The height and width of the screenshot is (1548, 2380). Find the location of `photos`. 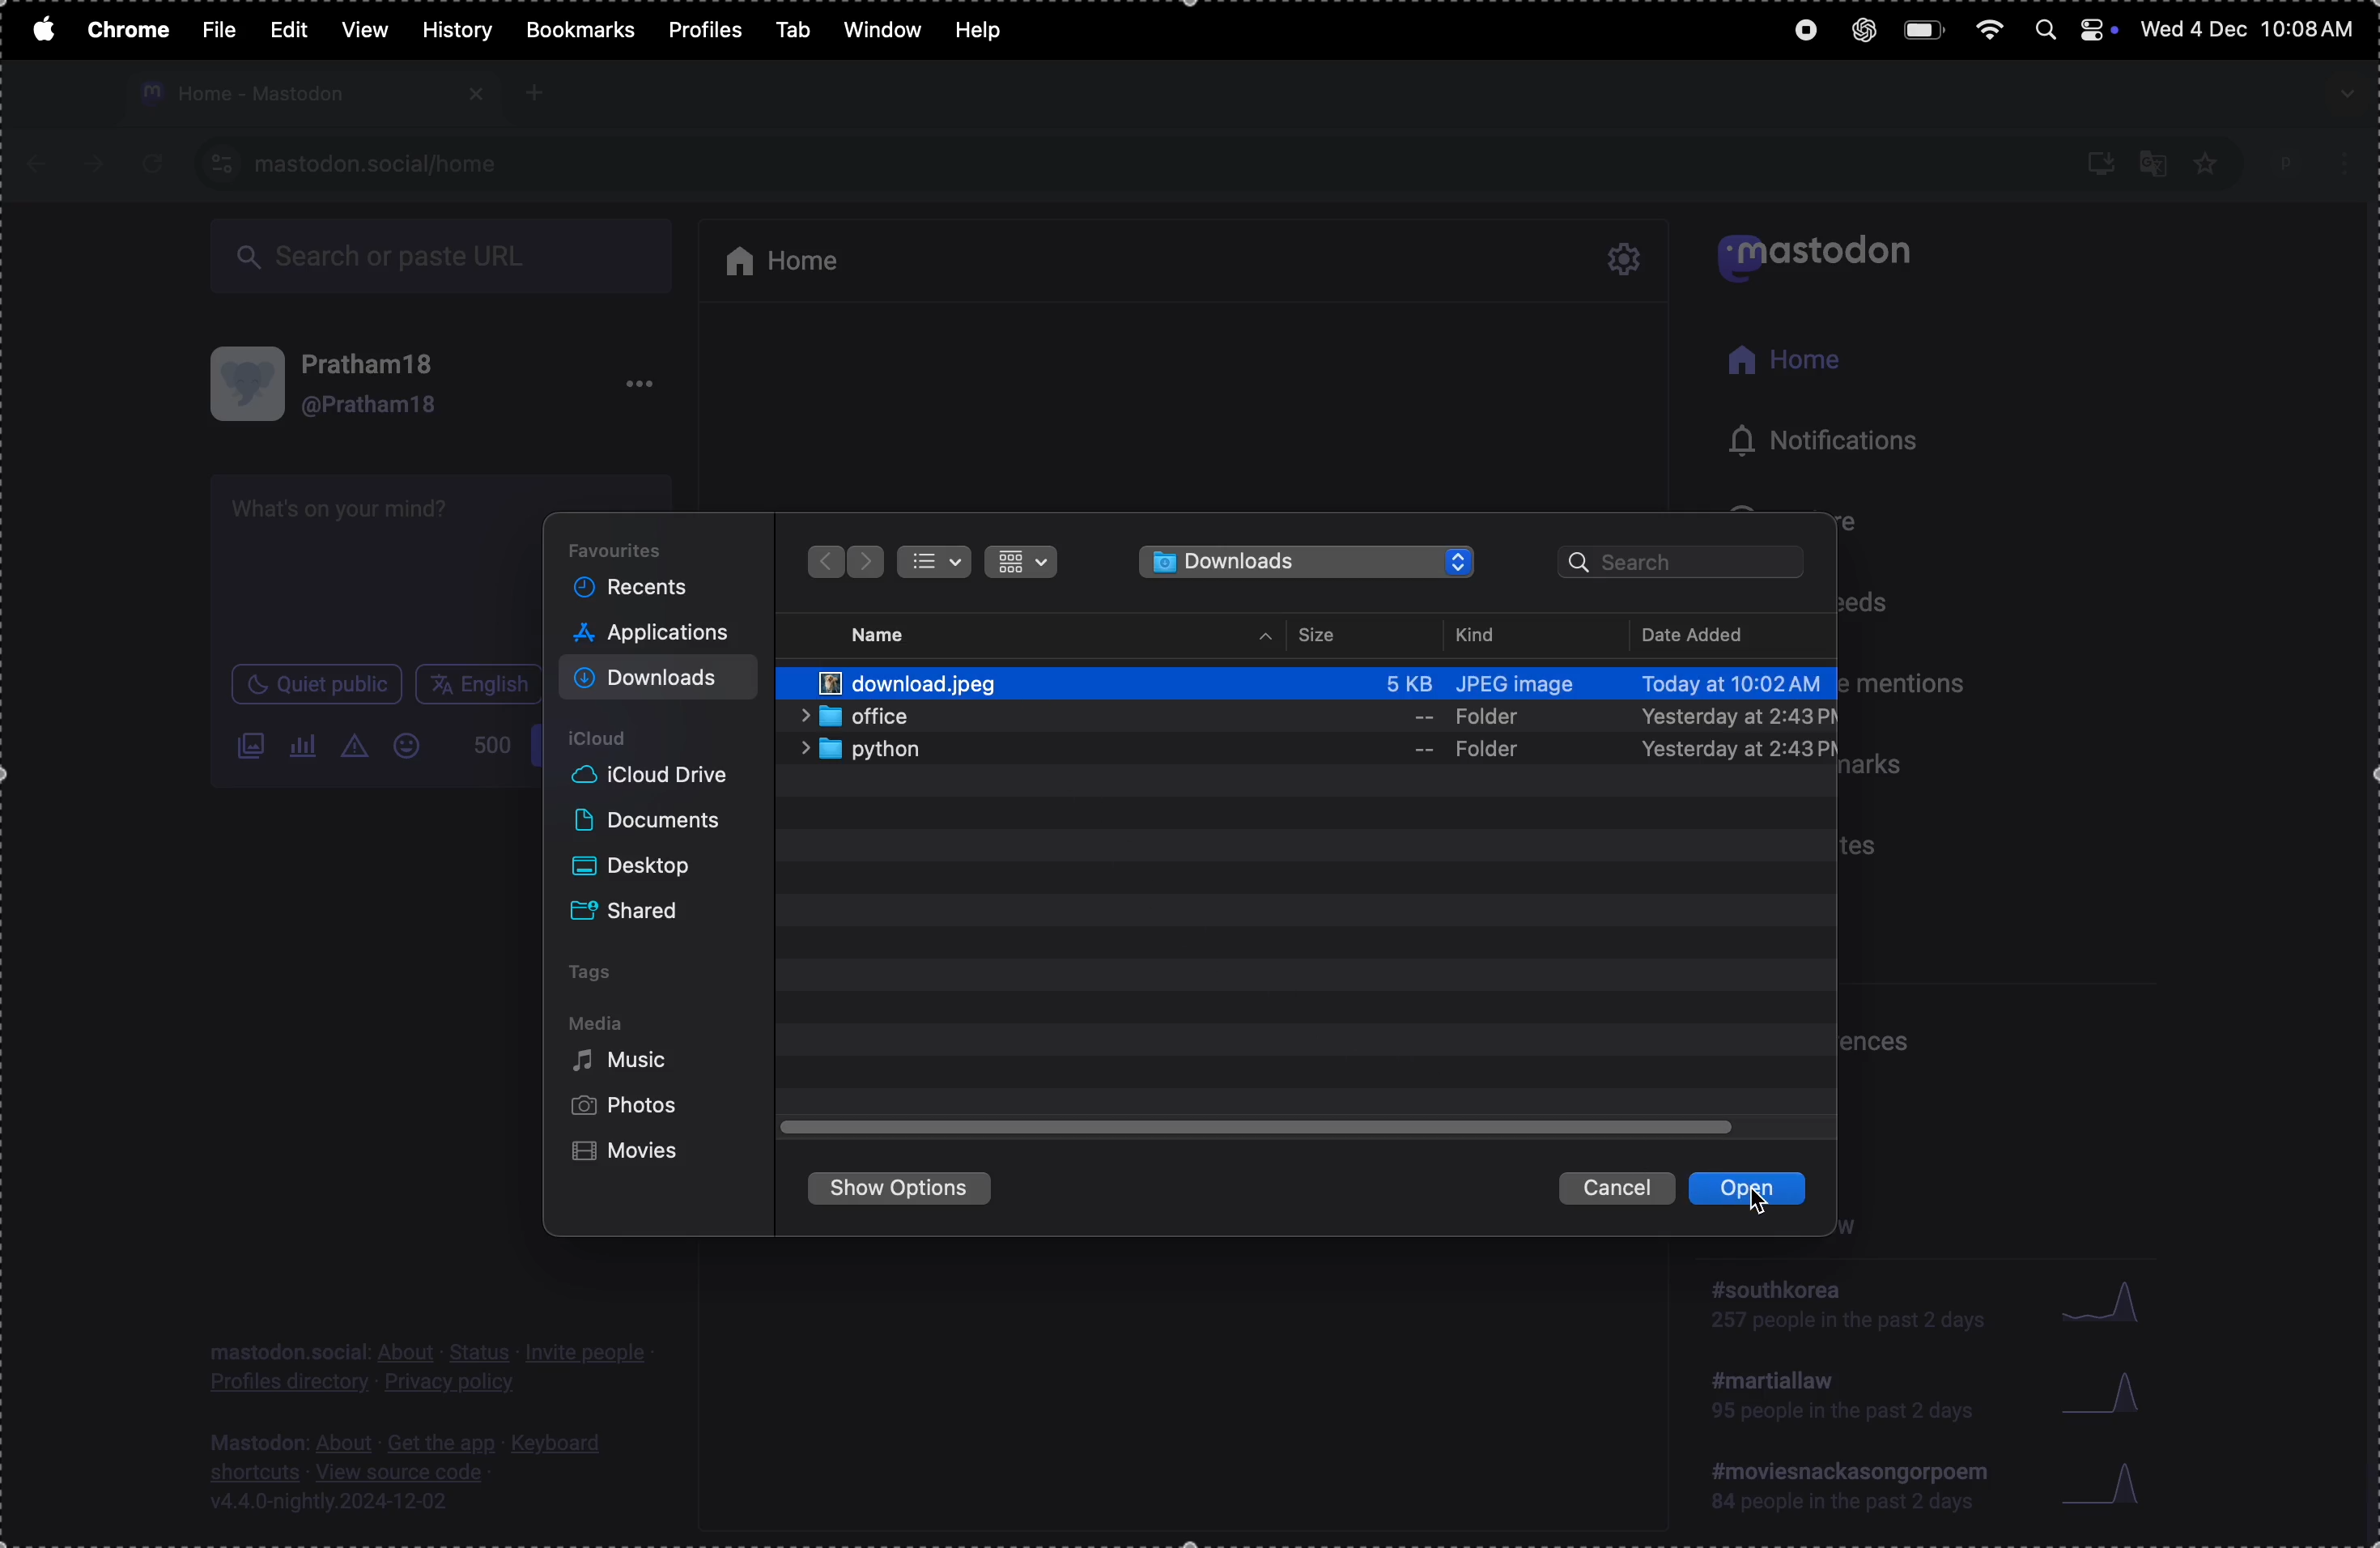

photos is located at coordinates (628, 1107).